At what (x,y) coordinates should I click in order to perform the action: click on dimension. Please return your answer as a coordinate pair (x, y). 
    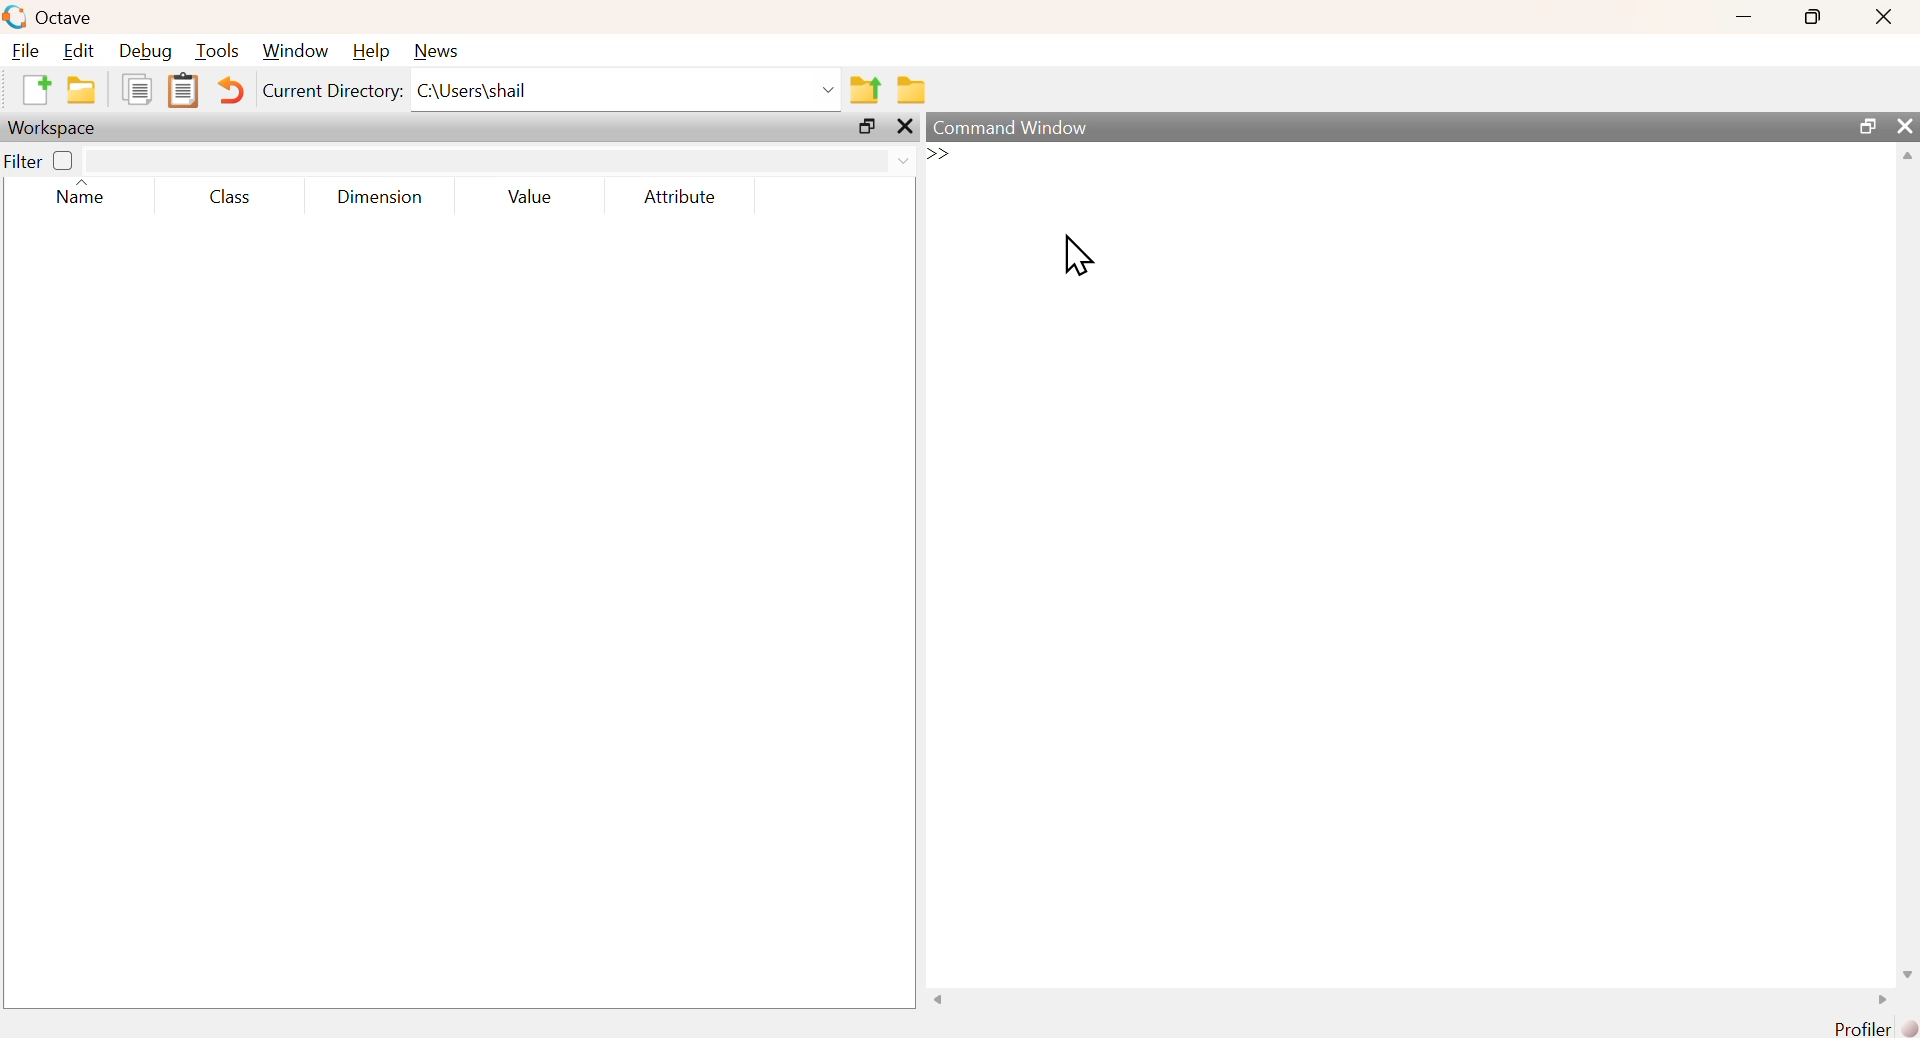
    Looking at the image, I should click on (379, 200).